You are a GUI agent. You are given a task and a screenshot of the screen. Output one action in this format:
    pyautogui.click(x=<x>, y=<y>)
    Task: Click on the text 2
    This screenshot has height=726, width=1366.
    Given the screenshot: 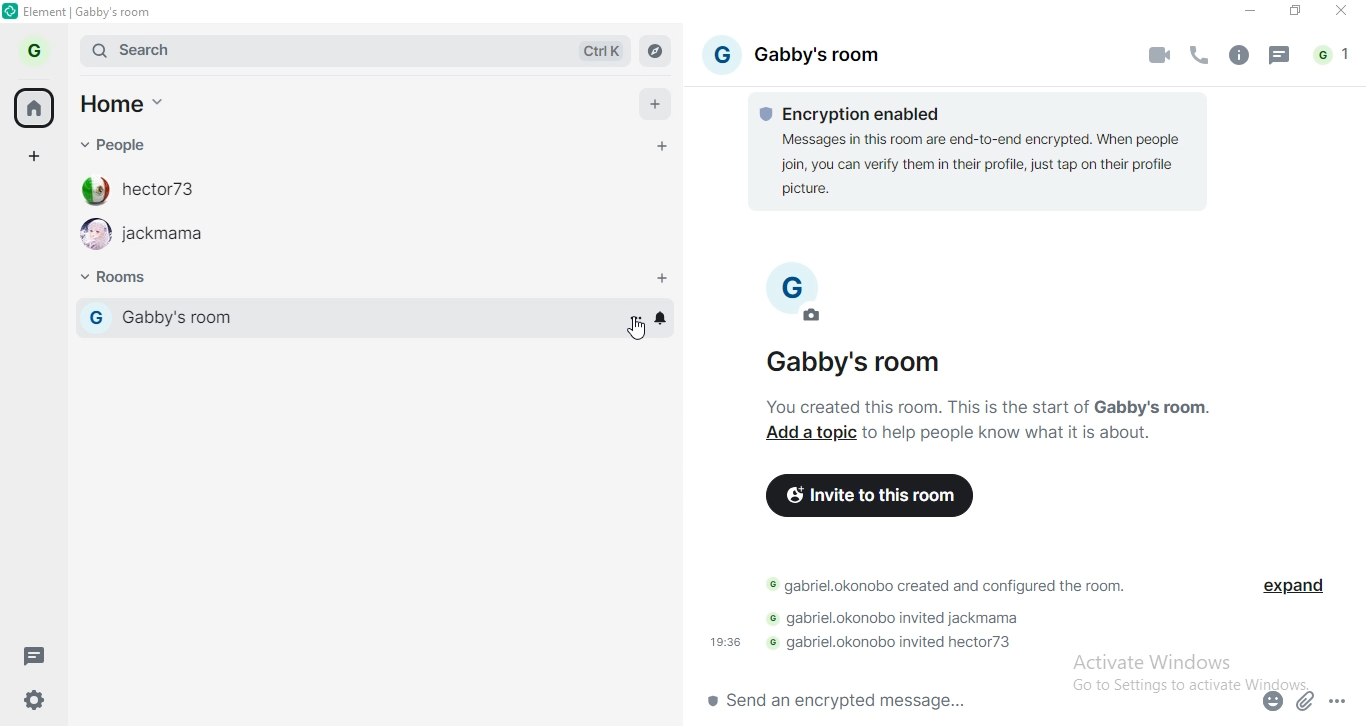 What is the action you would take?
    pyautogui.click(x=982, y=429)
    